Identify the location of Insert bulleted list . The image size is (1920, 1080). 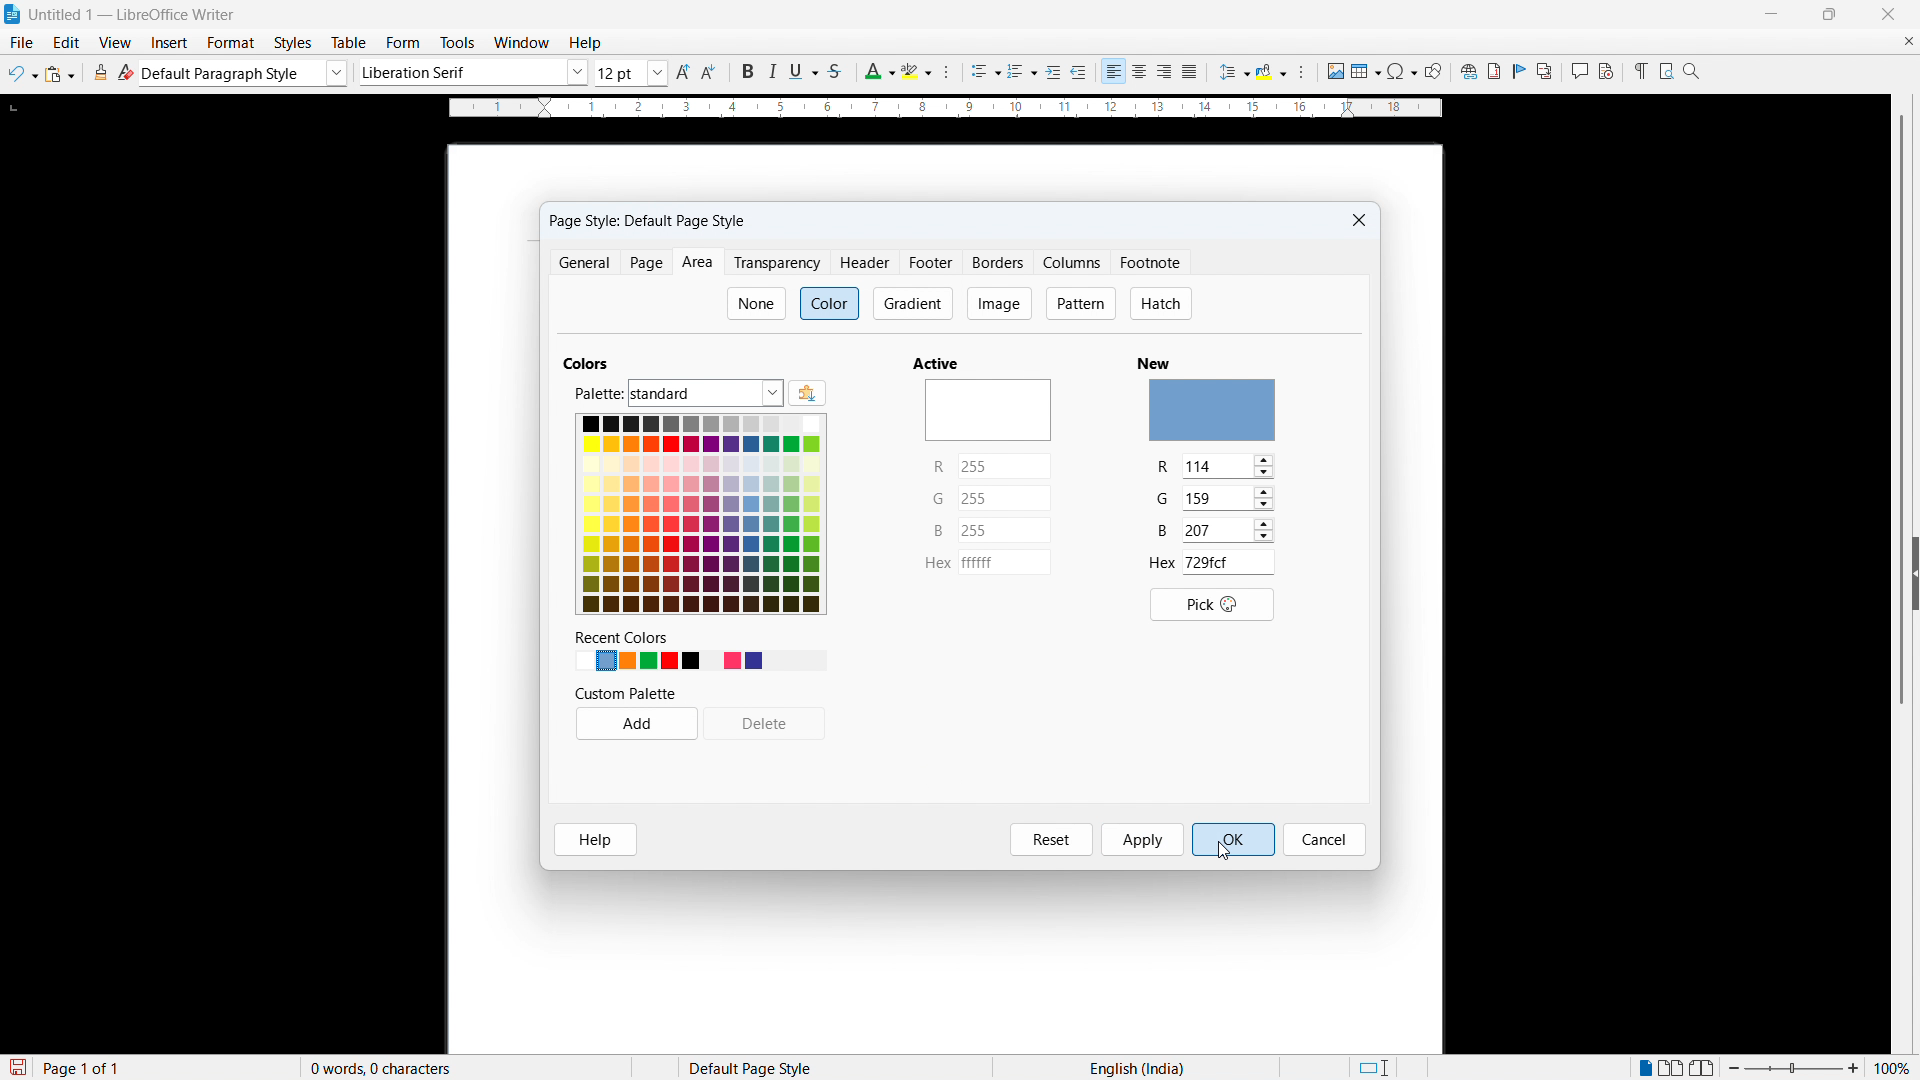
(986, 73).